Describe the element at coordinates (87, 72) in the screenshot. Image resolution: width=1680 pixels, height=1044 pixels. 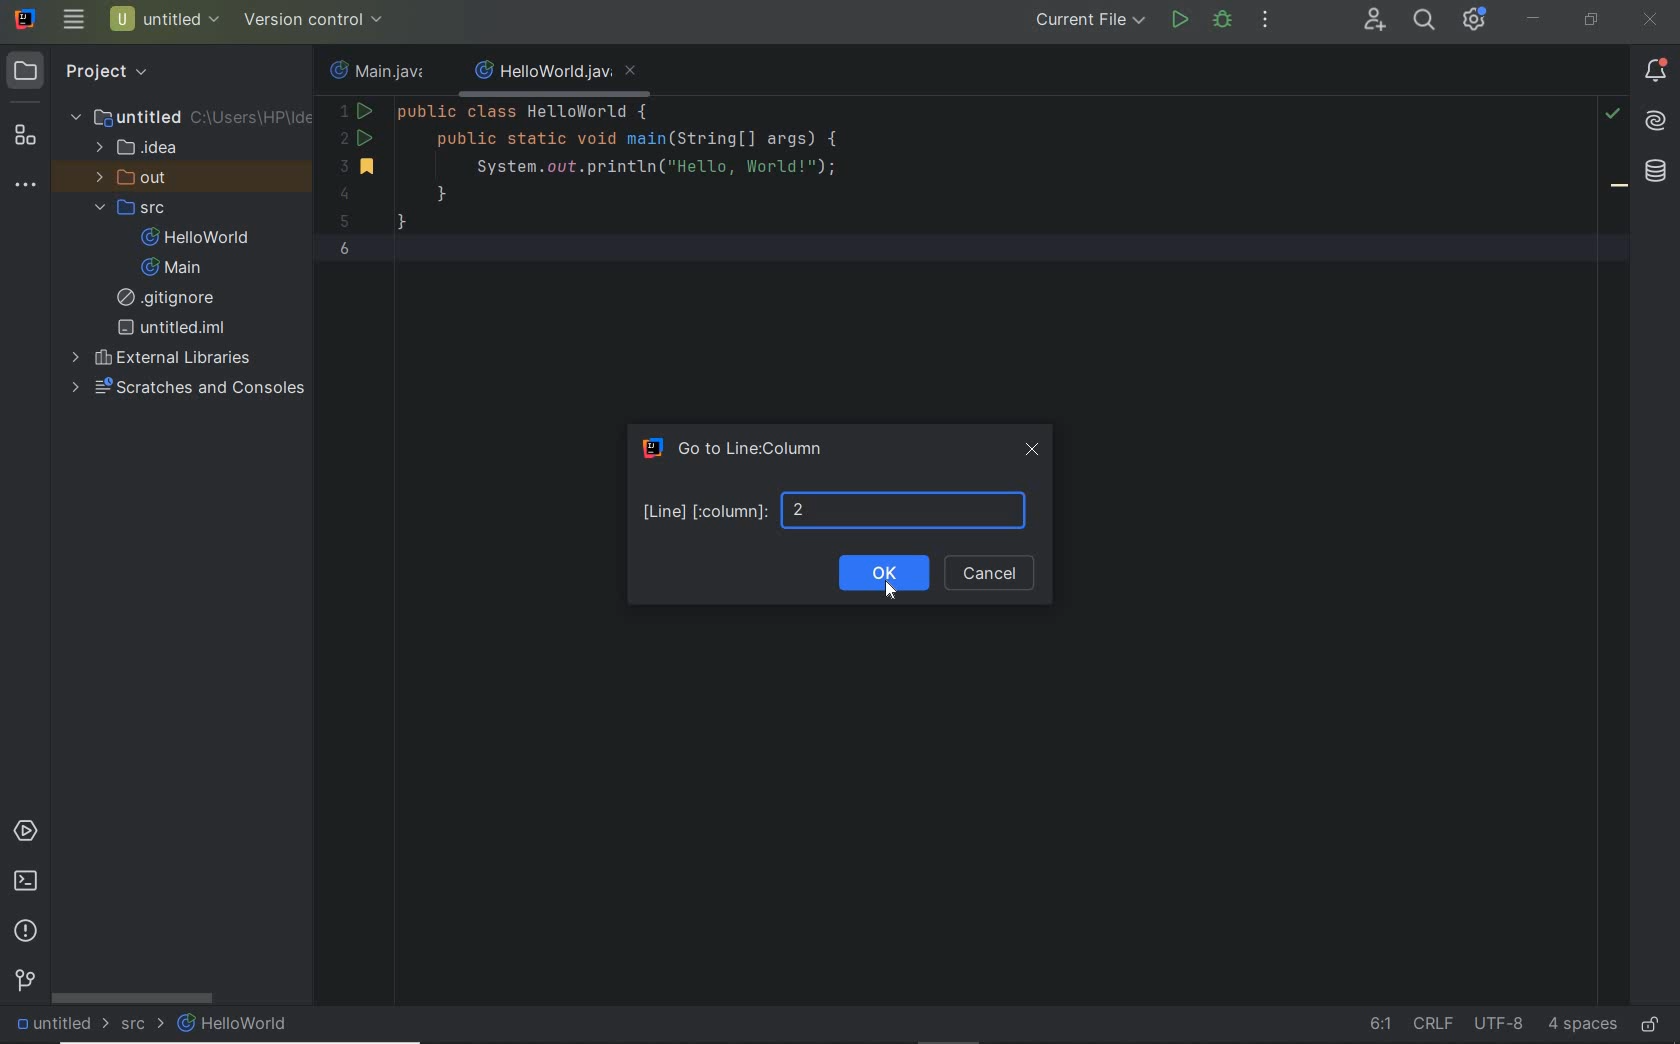
I see `project` at that location.